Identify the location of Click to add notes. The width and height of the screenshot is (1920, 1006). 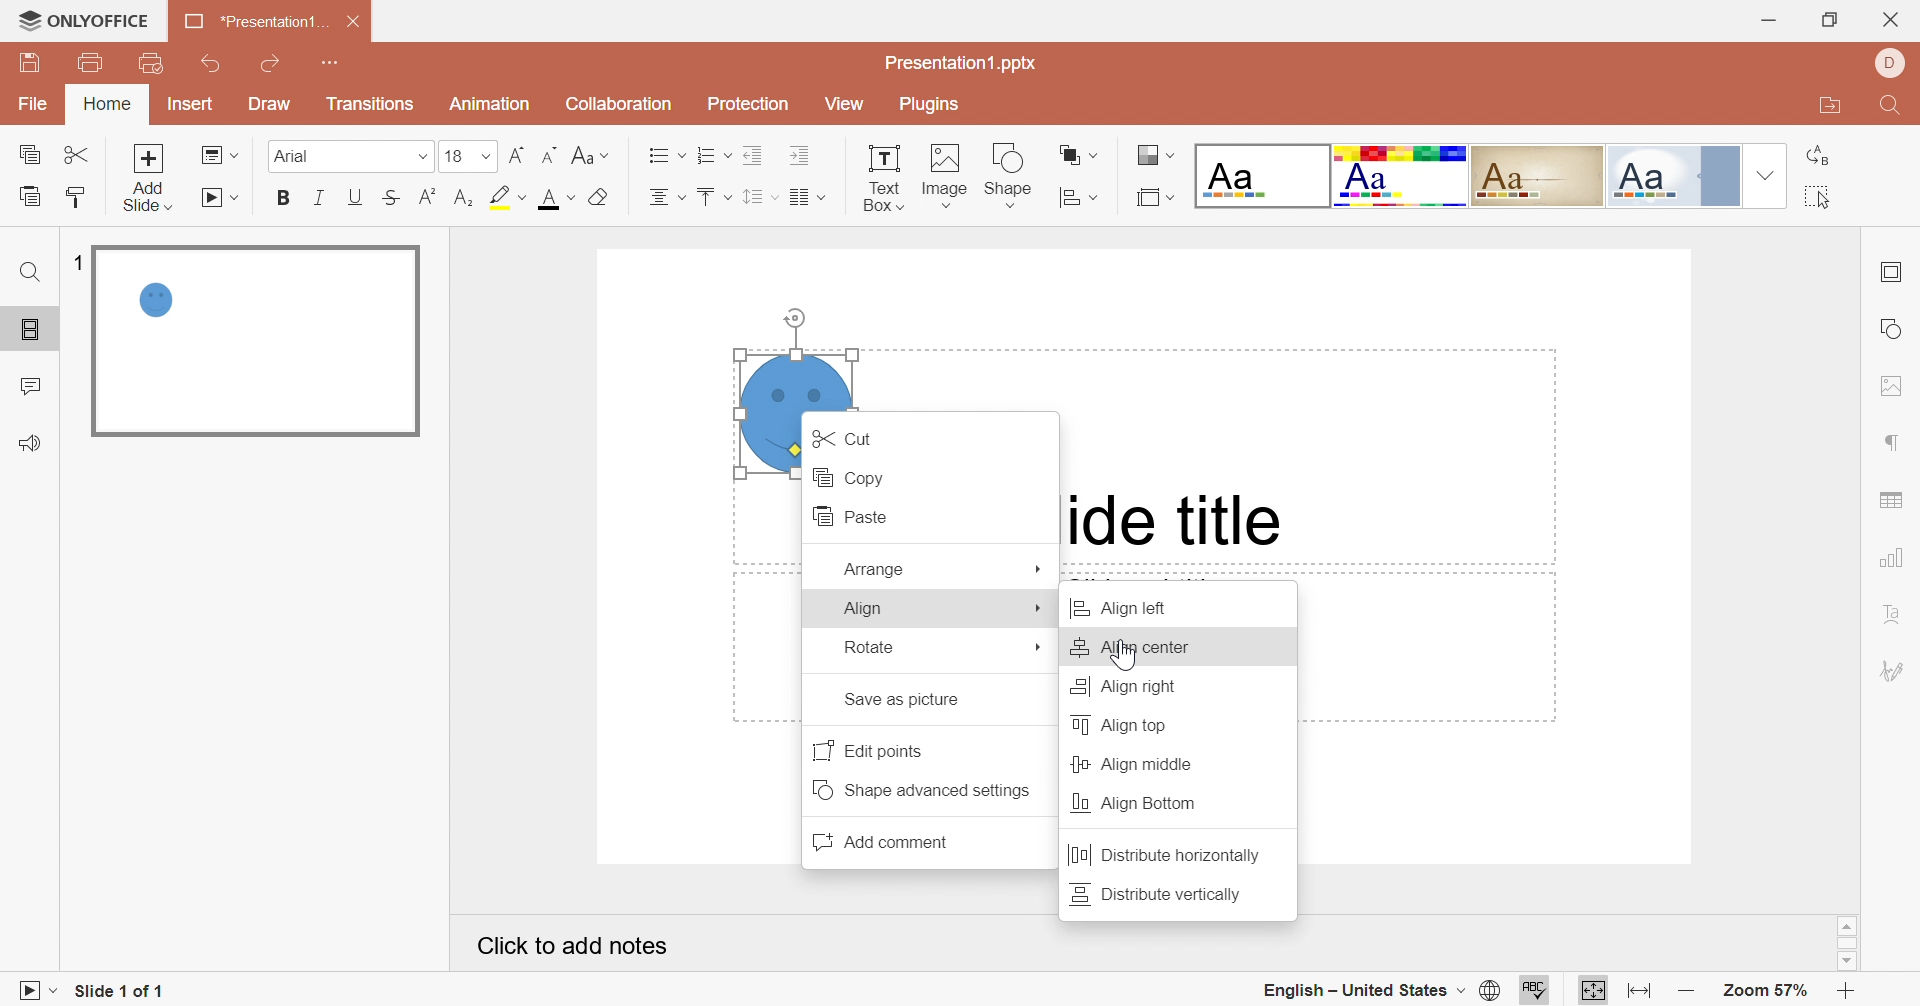
(575, 946).